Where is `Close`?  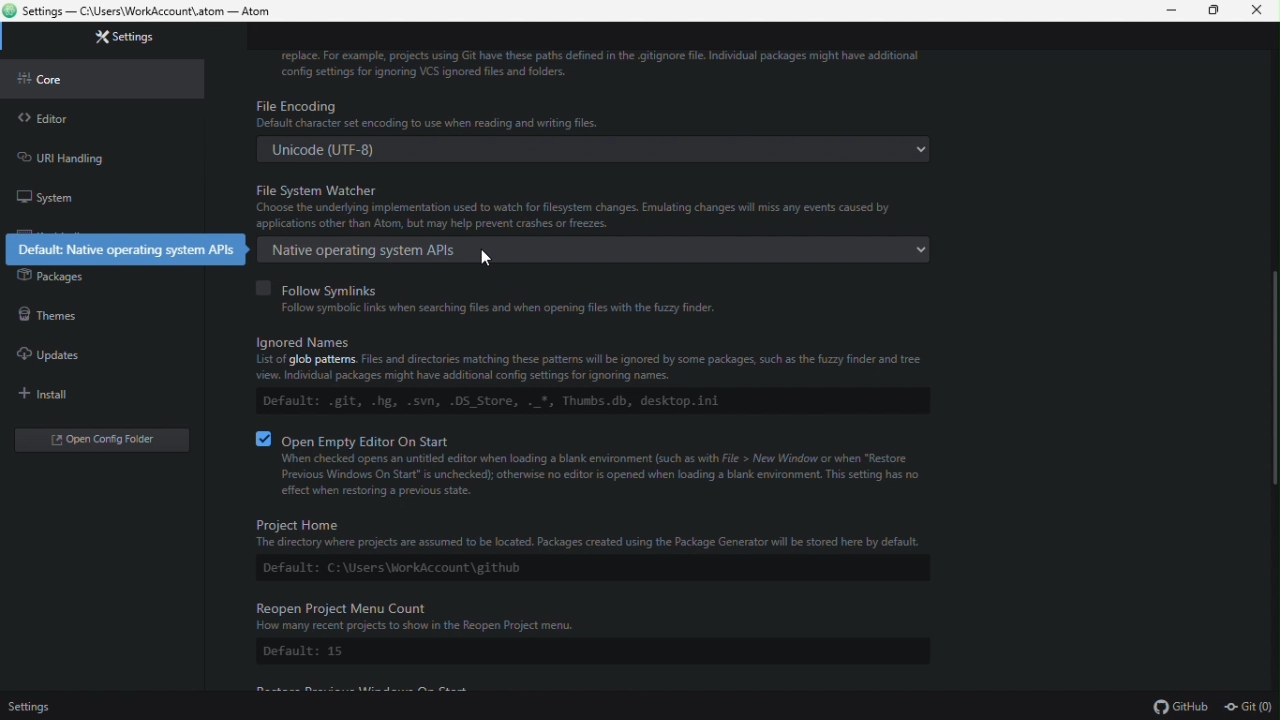
Close is located at coordinates (1261, 11).